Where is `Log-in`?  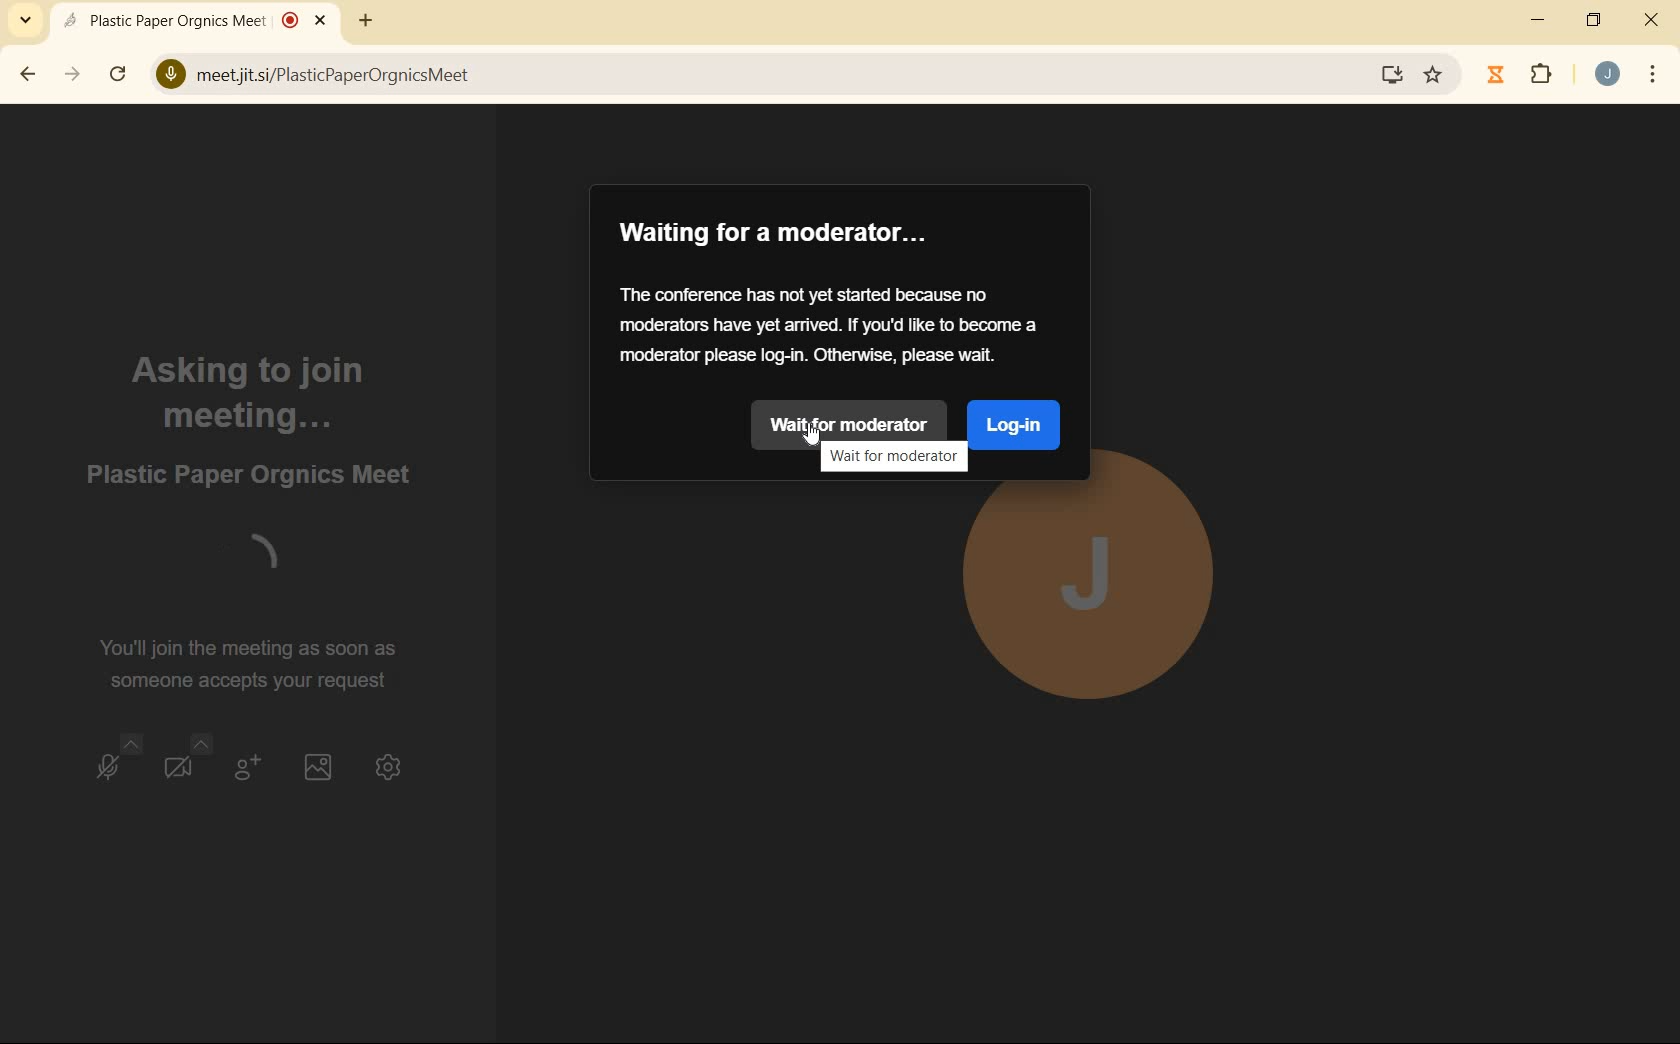
Log-in is located at coordinates (1013, 425).